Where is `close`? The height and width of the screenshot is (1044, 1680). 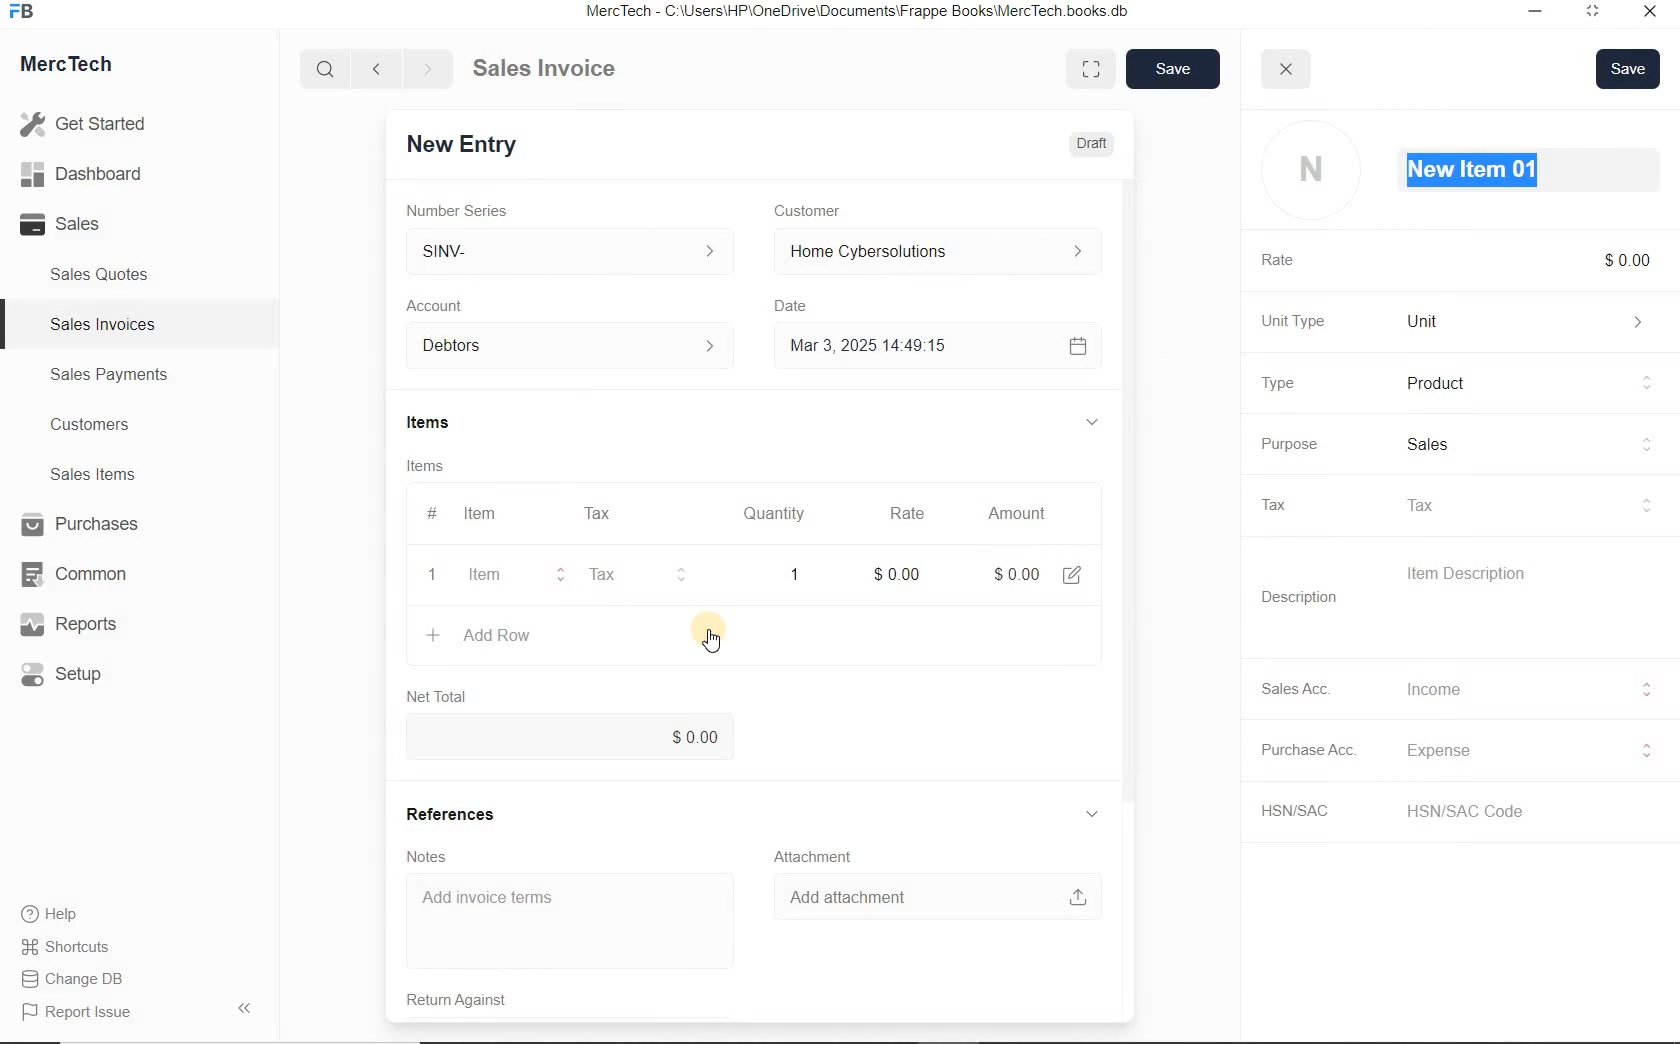
close is located at coordinates (1286, 69).